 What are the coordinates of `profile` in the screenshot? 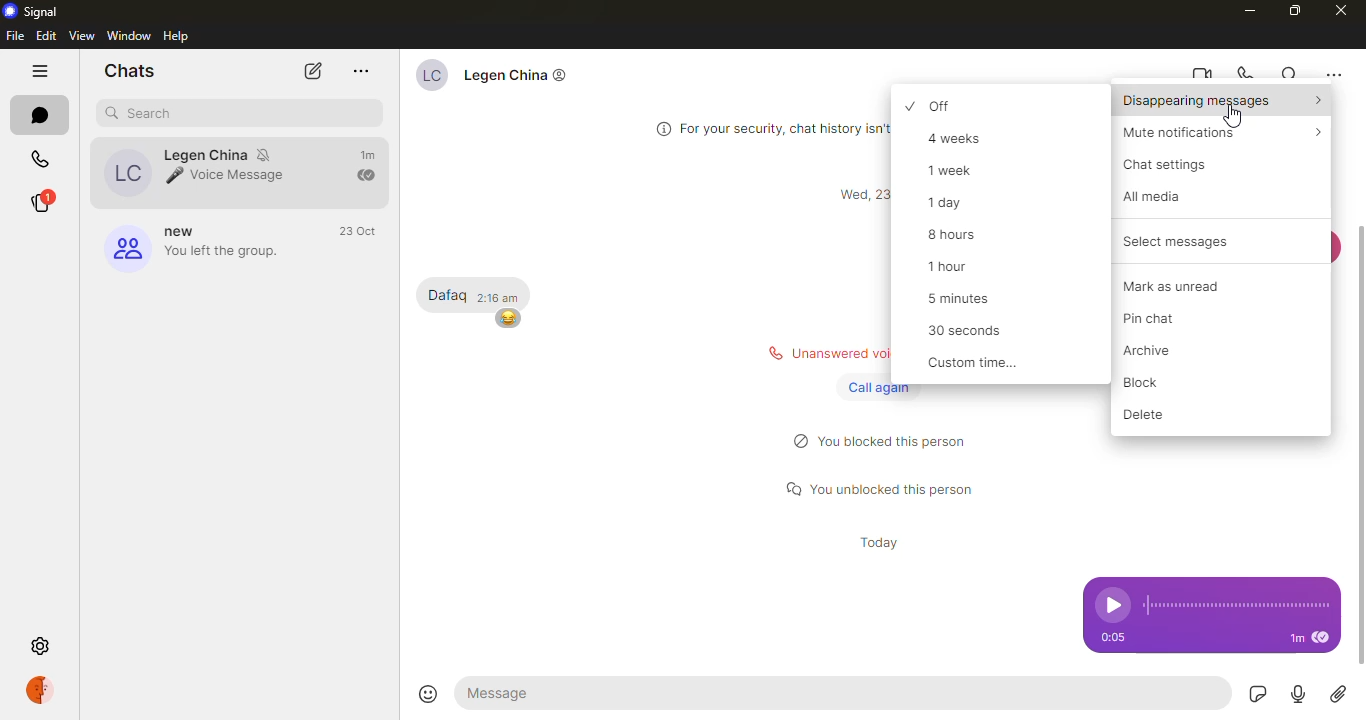 It's located at (46, 691).